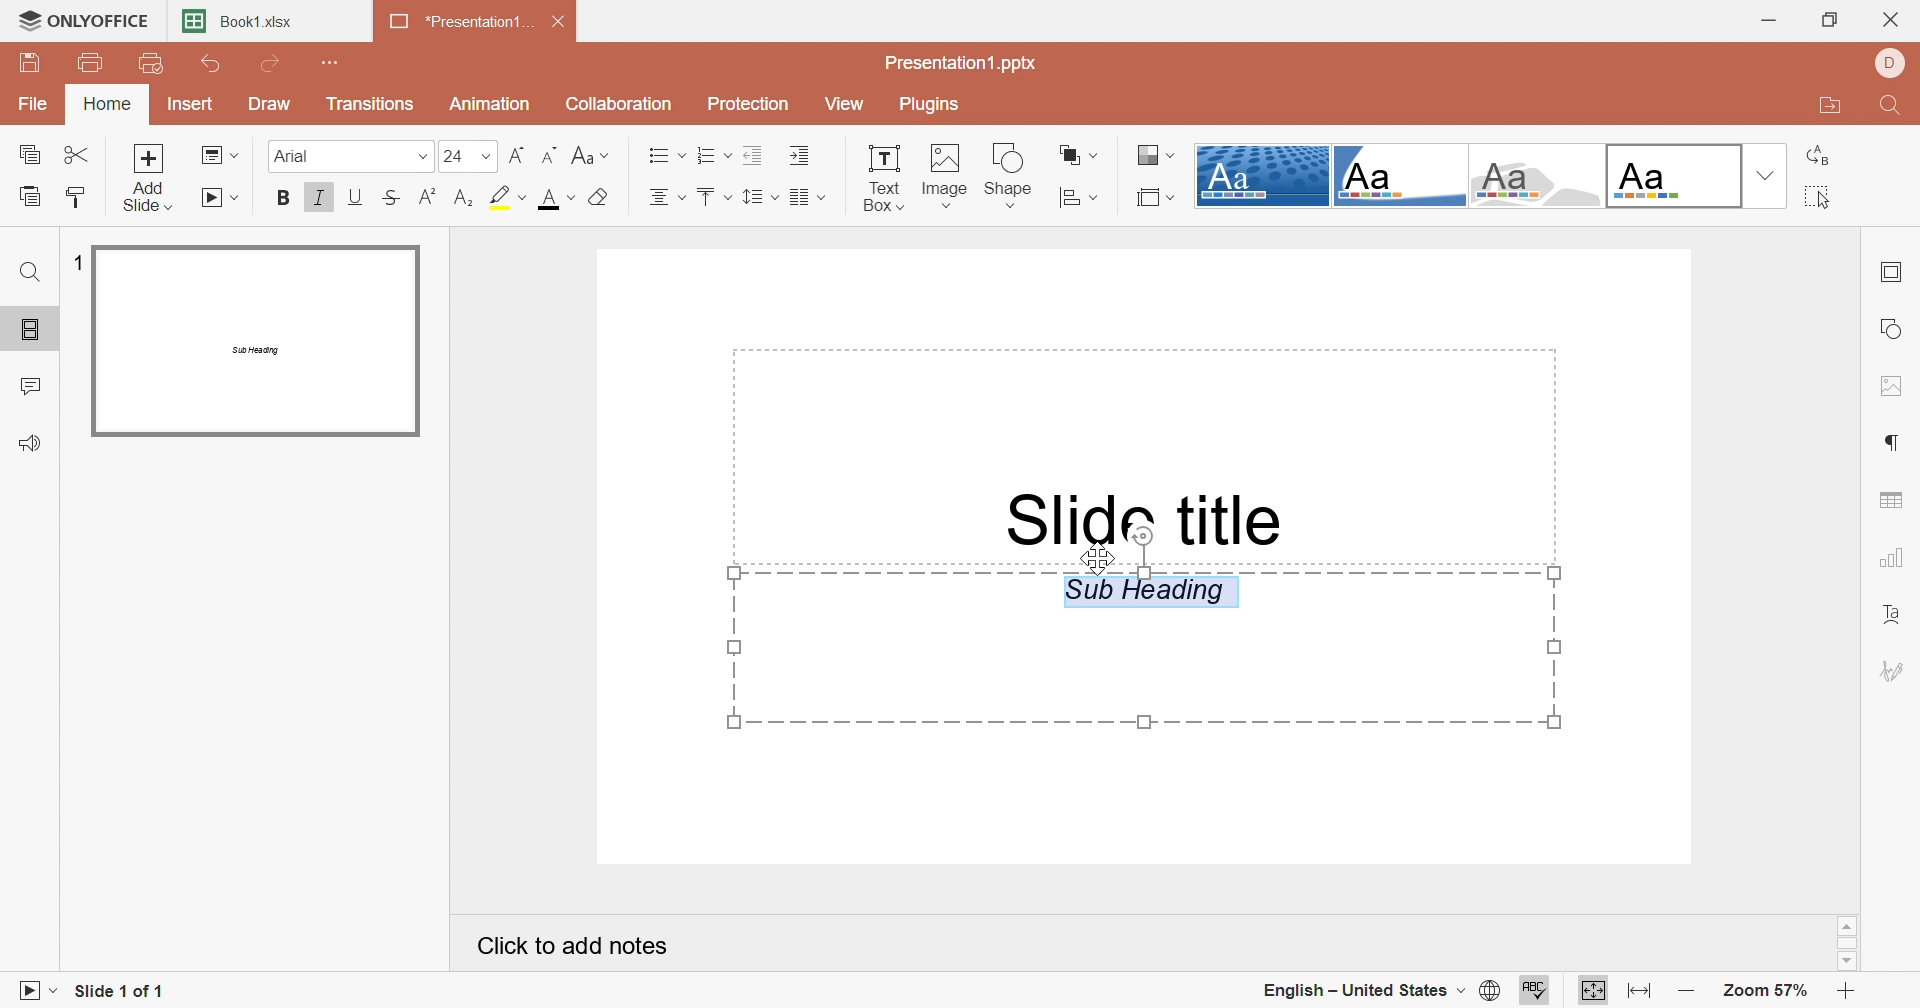  Describe the element at coordinates (1156, 198) in the screenshot. I see `Select slide size` at that location.